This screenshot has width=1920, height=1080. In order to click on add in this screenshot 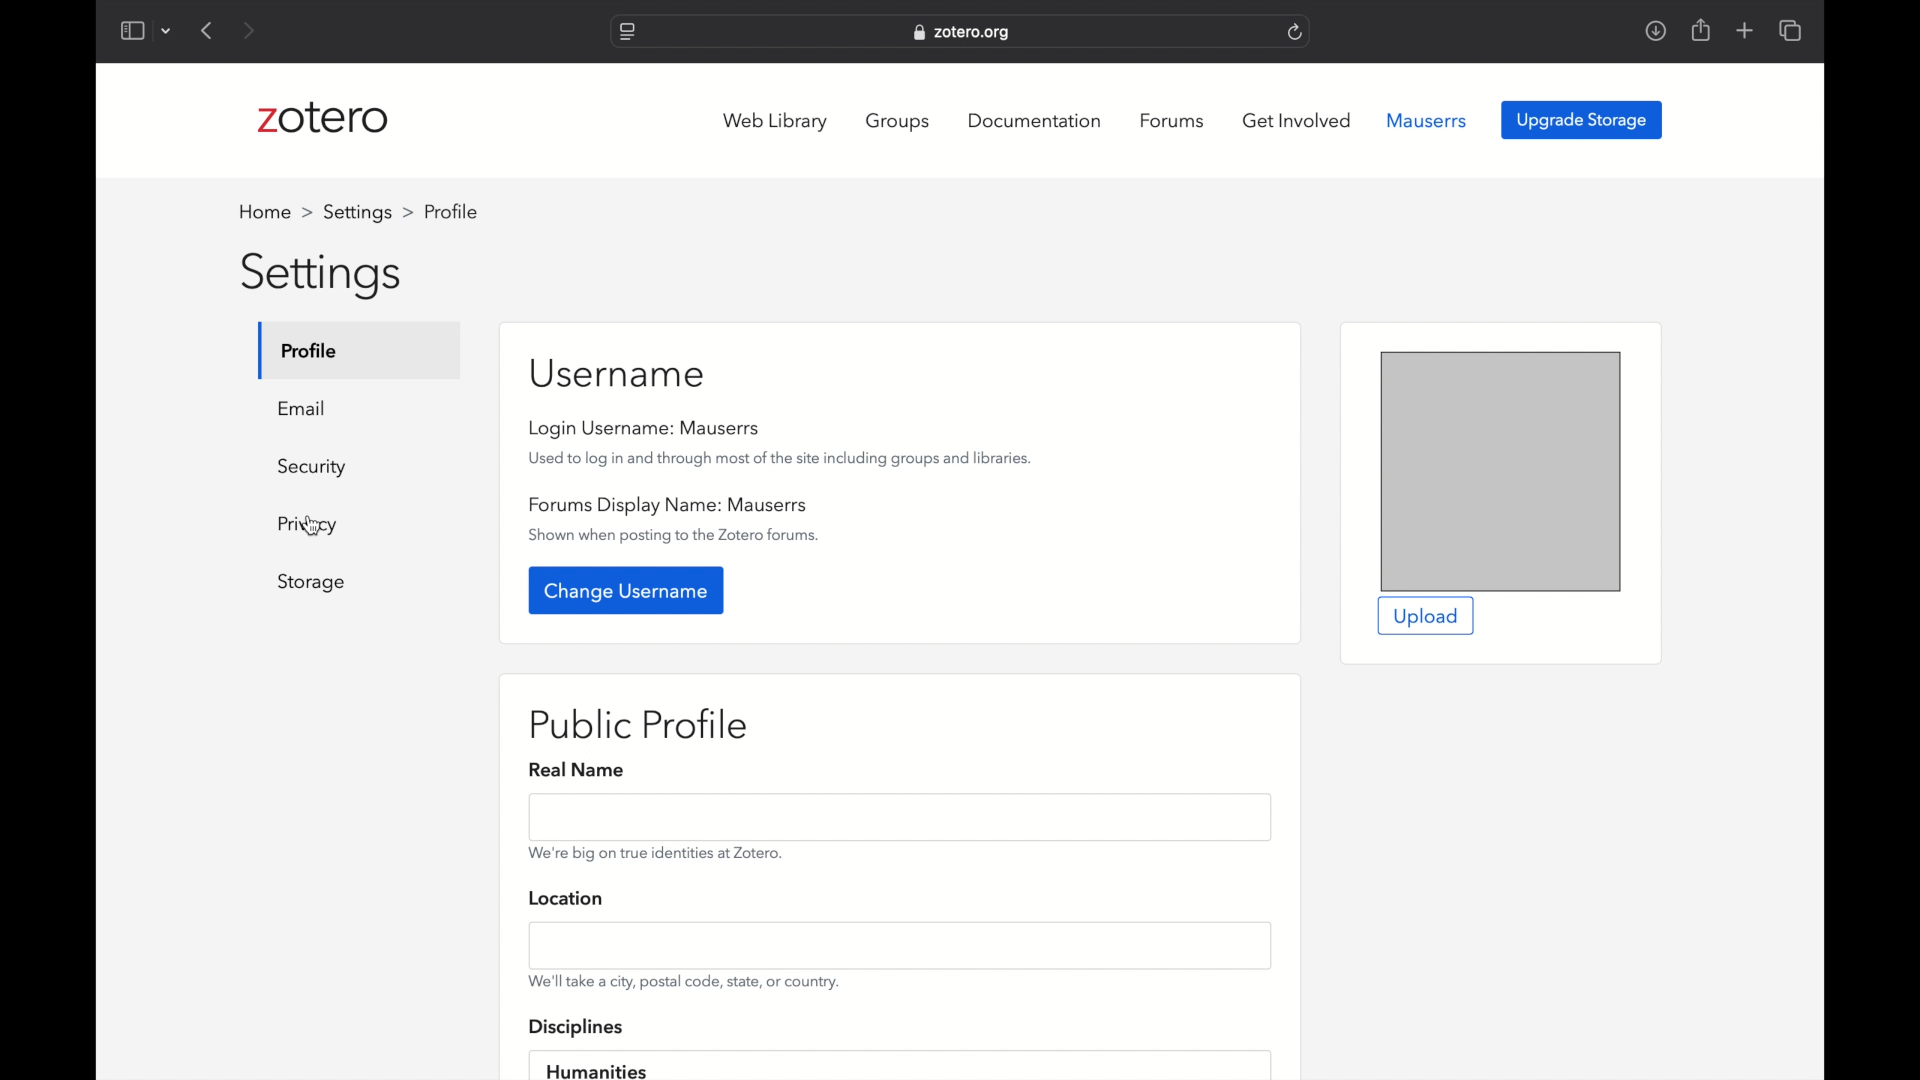, I will do `click(1744, 30)`.